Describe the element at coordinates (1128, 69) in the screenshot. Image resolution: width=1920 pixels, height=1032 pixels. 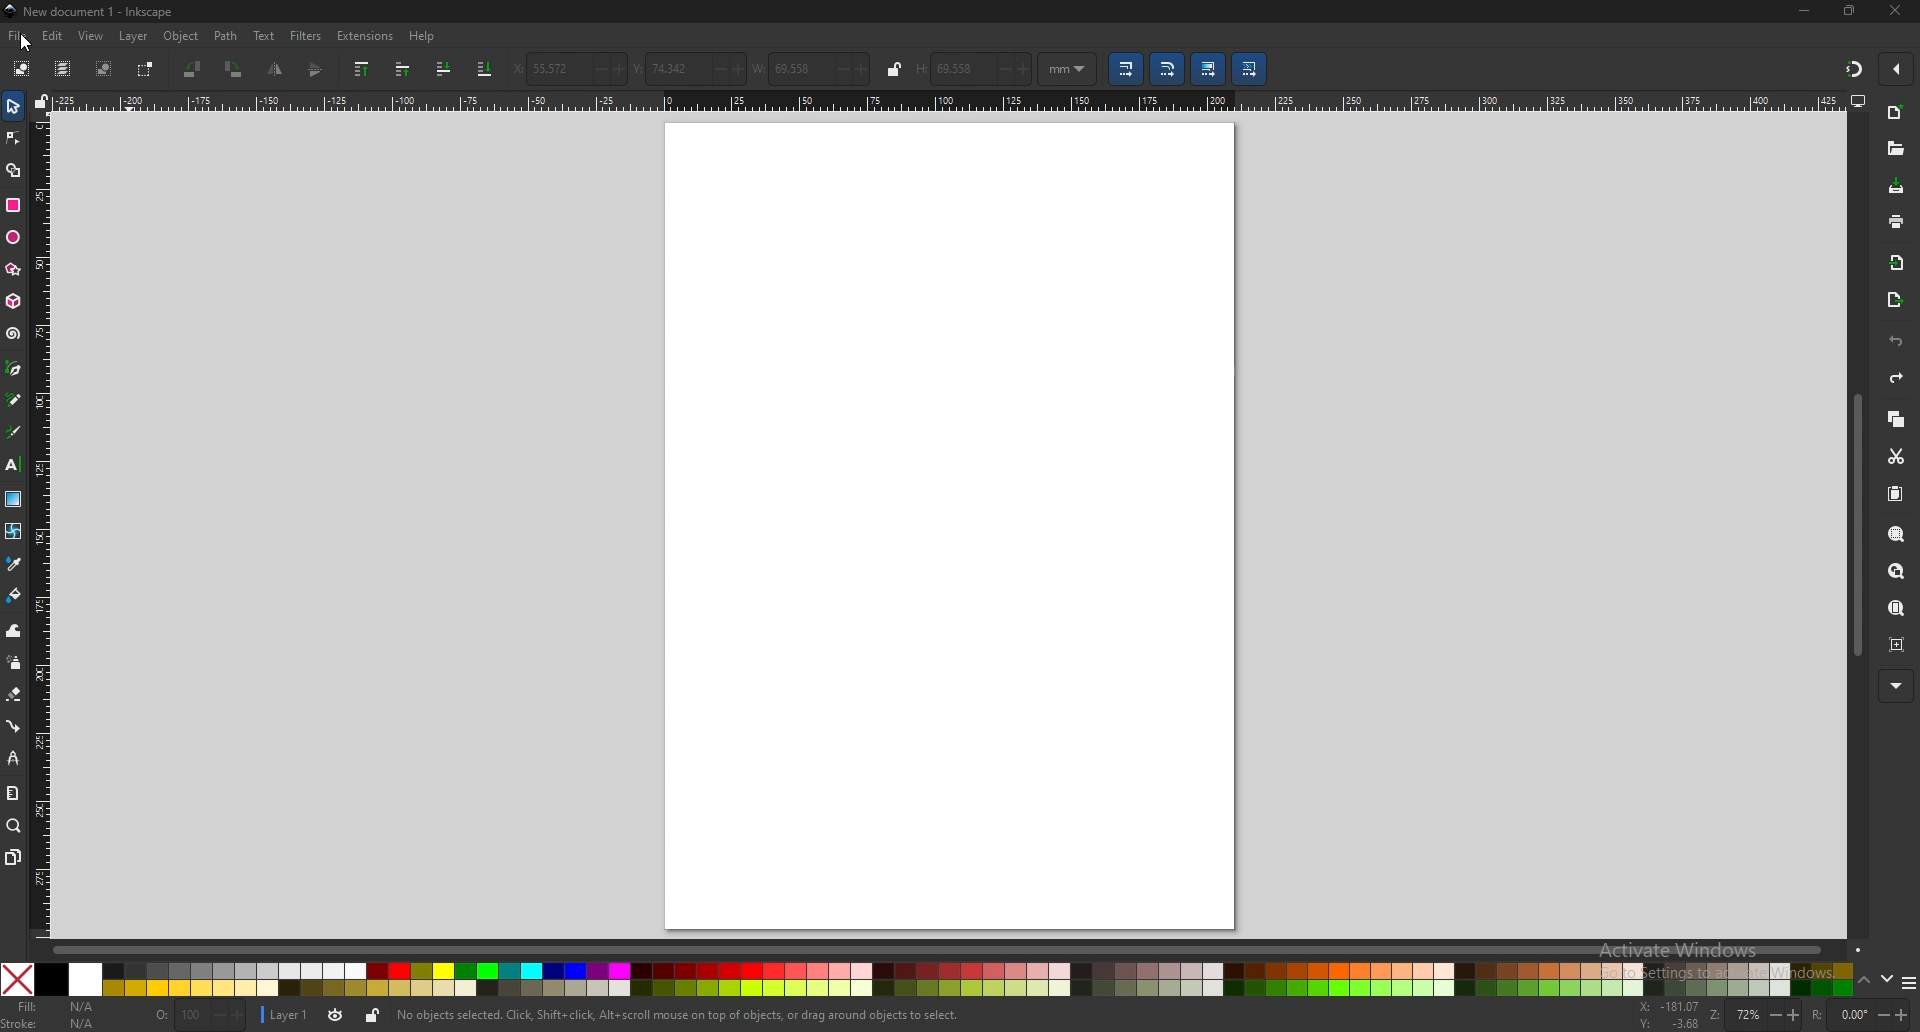
I see `scale stroke` at that location.